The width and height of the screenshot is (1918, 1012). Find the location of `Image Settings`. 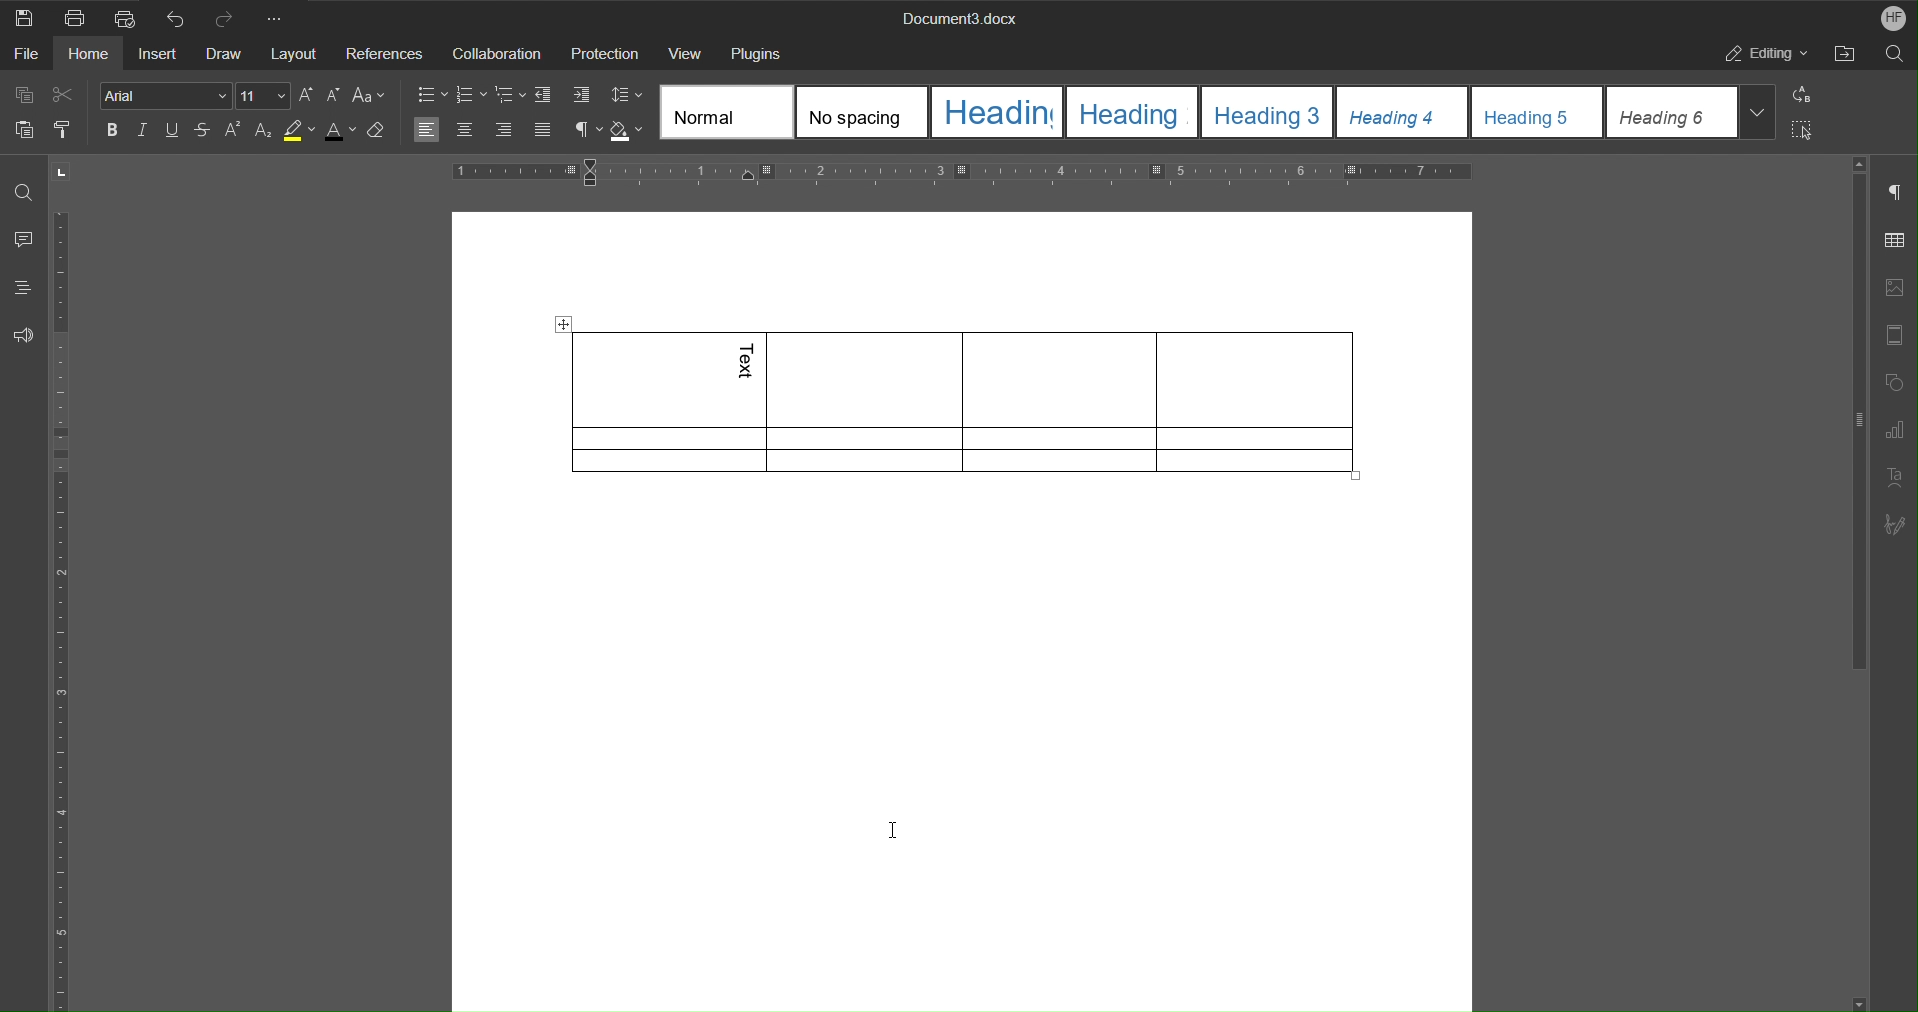

Image Settings is located at coordinates (1896, 286).